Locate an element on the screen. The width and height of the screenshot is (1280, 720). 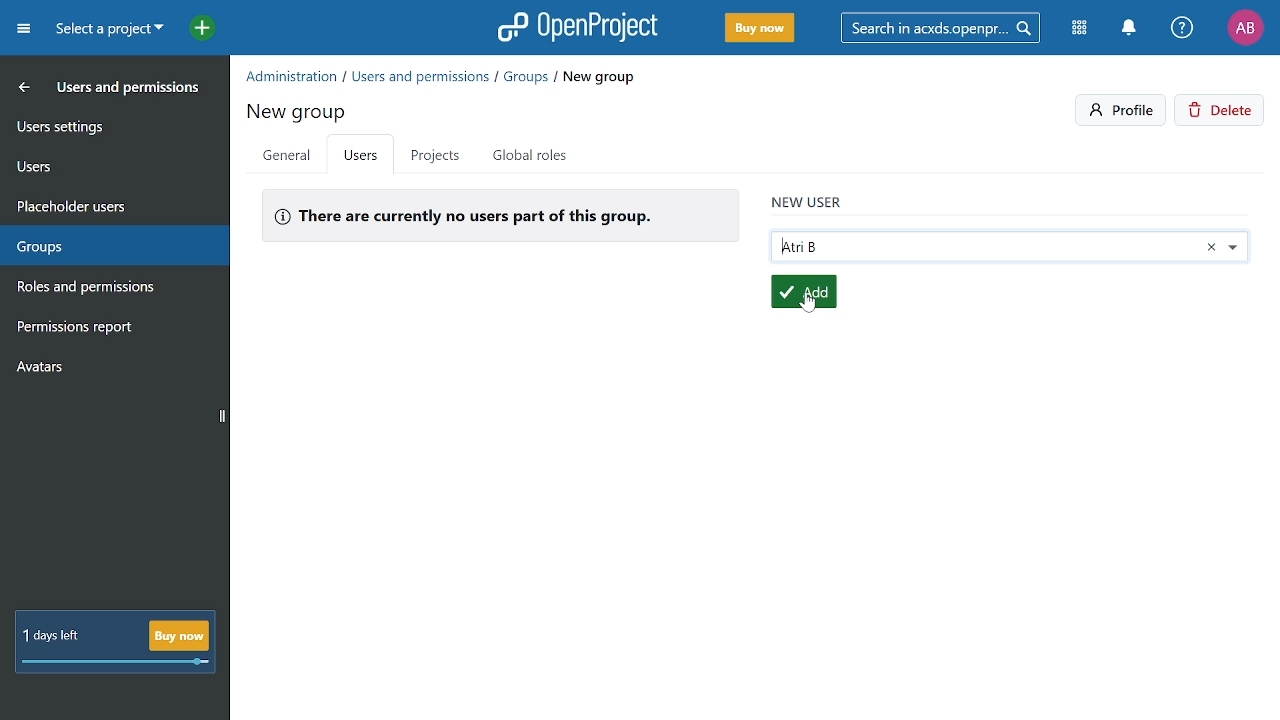
Expand project menu is located at coordinates (23, 28).